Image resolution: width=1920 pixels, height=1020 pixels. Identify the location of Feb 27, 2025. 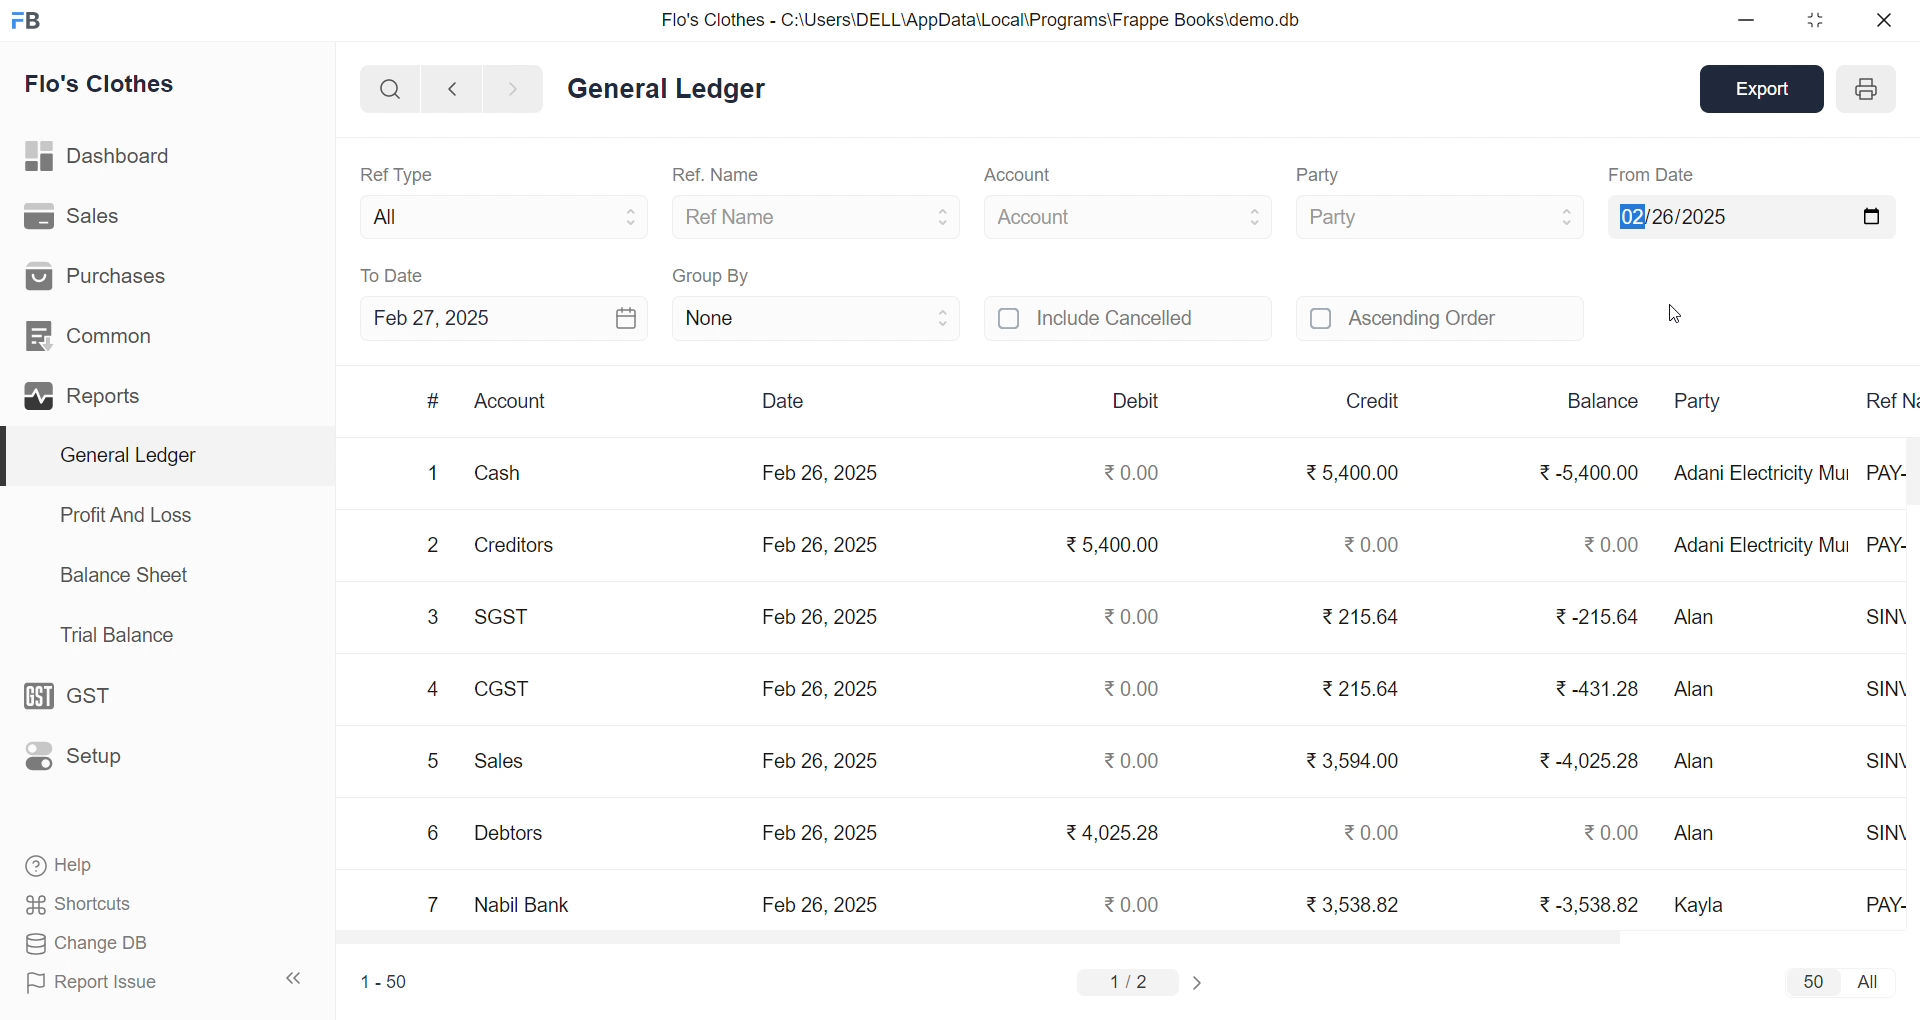
(504, 318).